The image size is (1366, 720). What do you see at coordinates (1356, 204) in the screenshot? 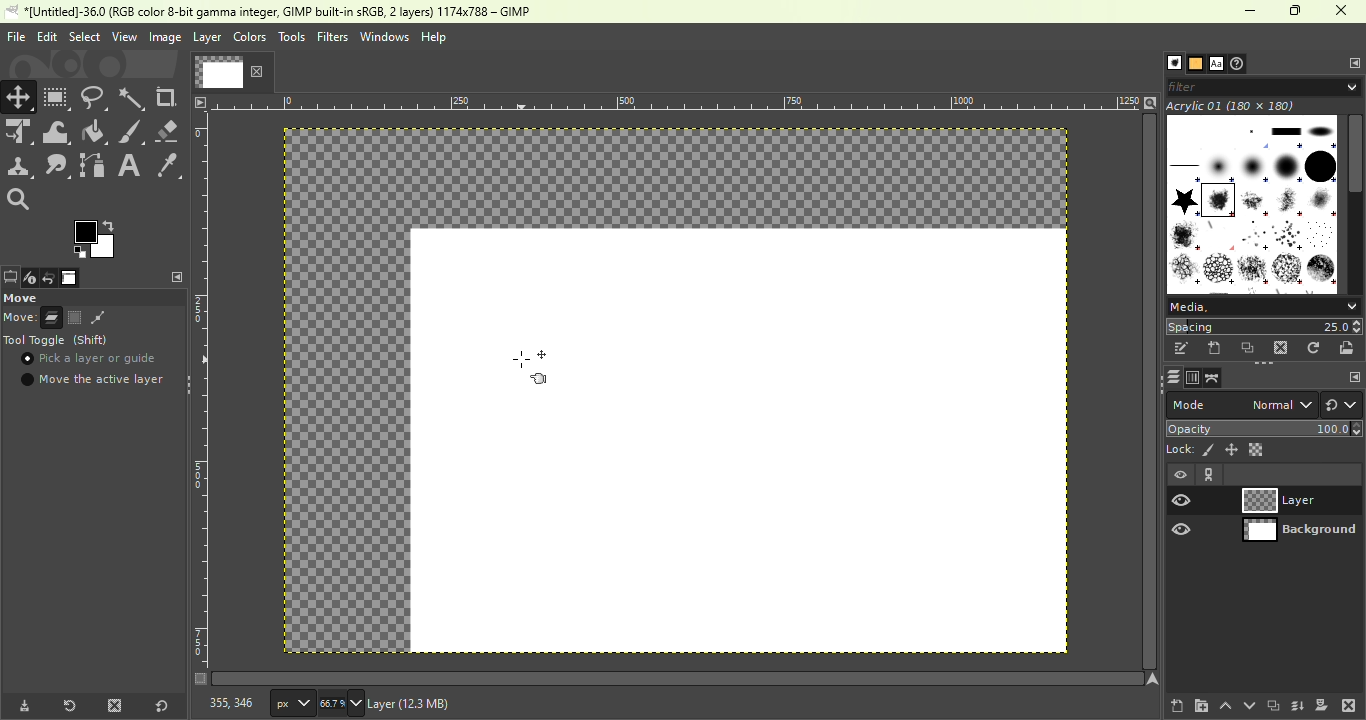
I see `Horizontal scroll bar` at bounding box center [1356, 204].